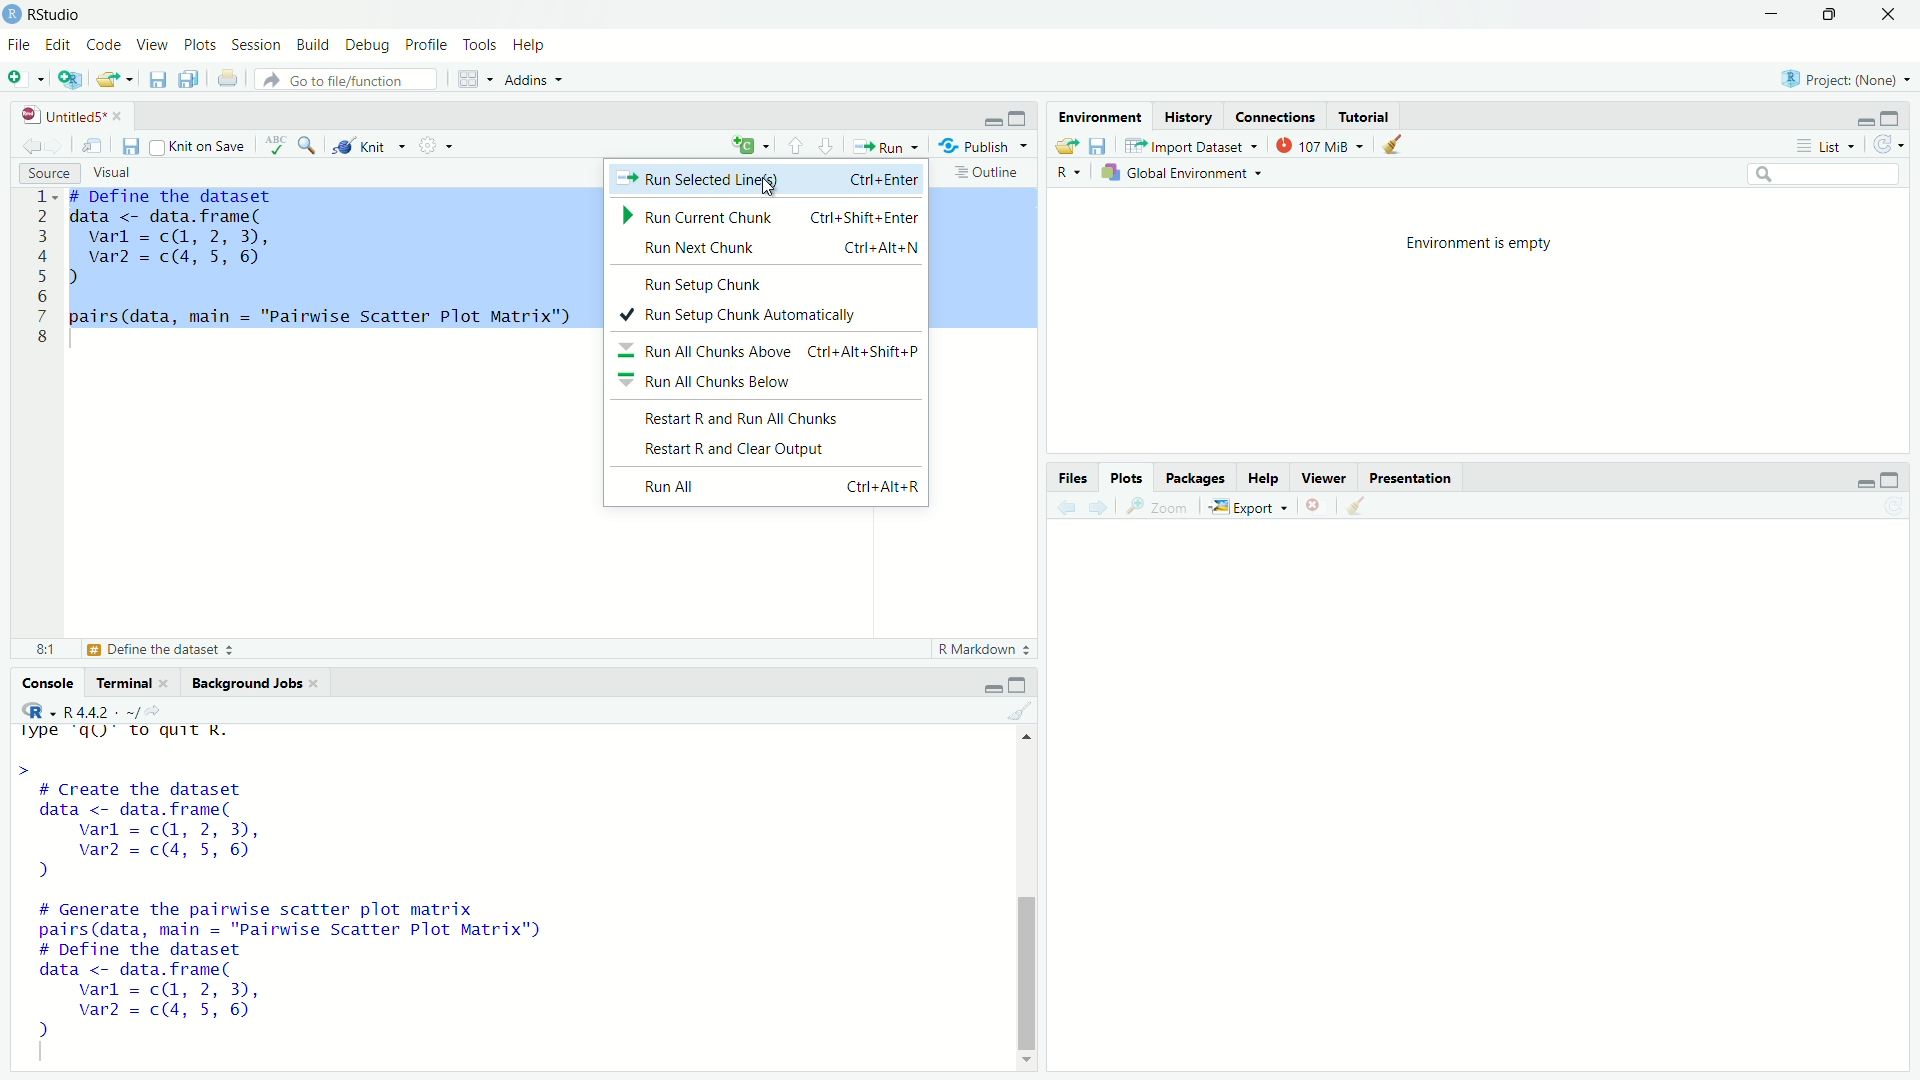 Image resolution: width=1920 pixels, height=1080 pixels. Describe the element at coordinates (74, 116) in the screenshot. I see `Untitled5*` at that location.